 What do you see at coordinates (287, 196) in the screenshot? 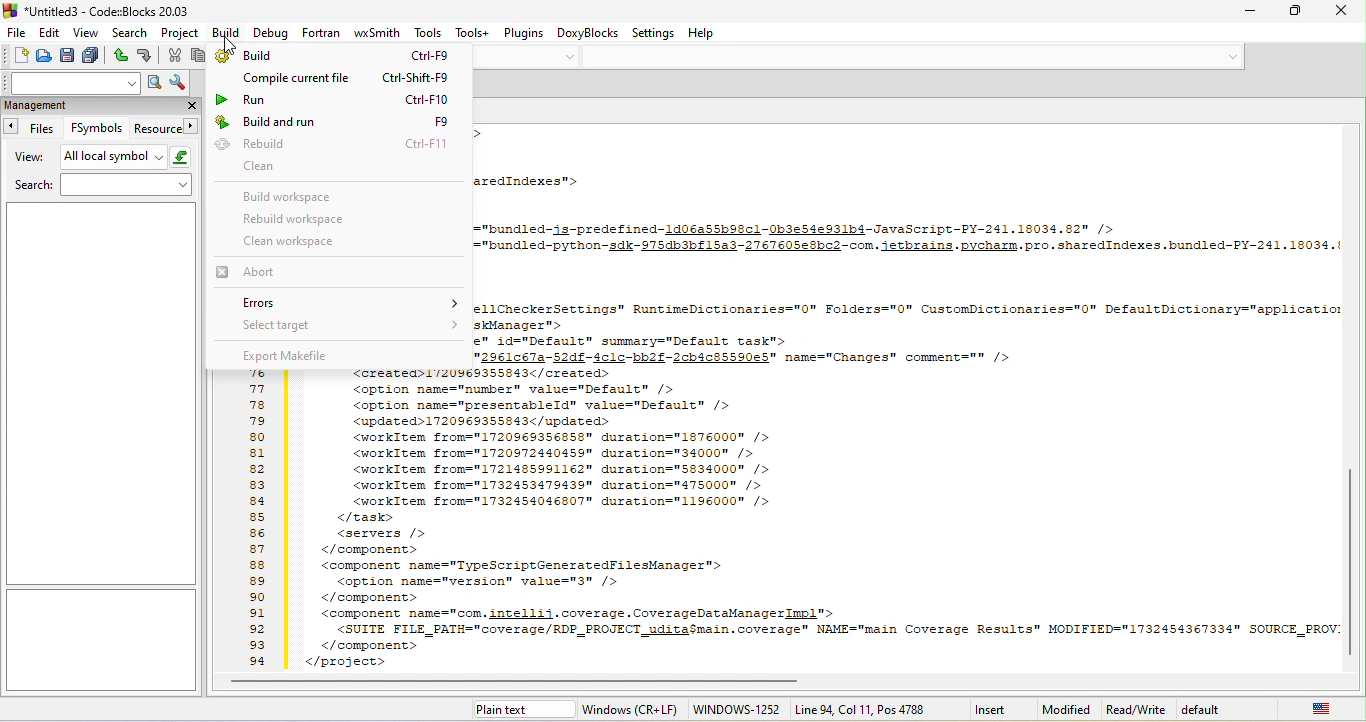
I see `build workspace` at bounding box center [287, 196].